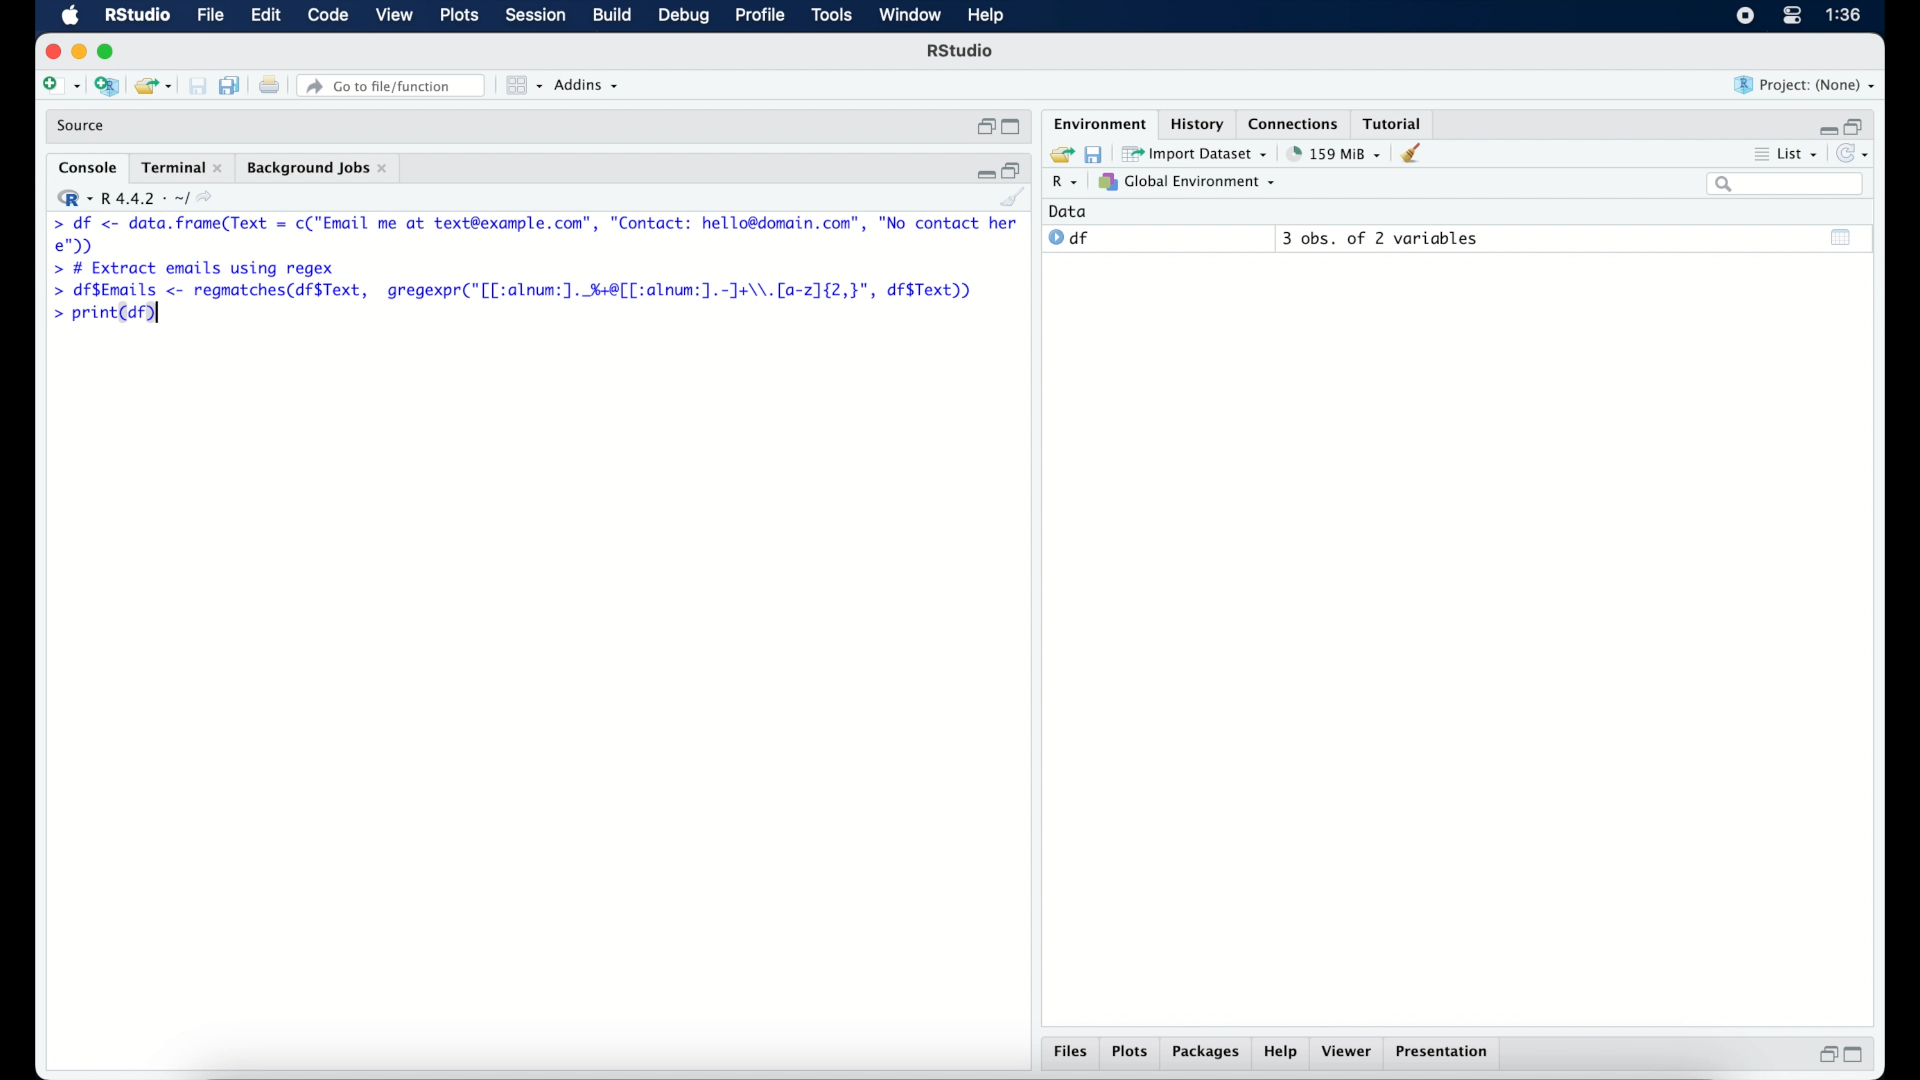  Describe the element at coordinates (1205, 1053) in the screenshot. I see `packages` at that location.